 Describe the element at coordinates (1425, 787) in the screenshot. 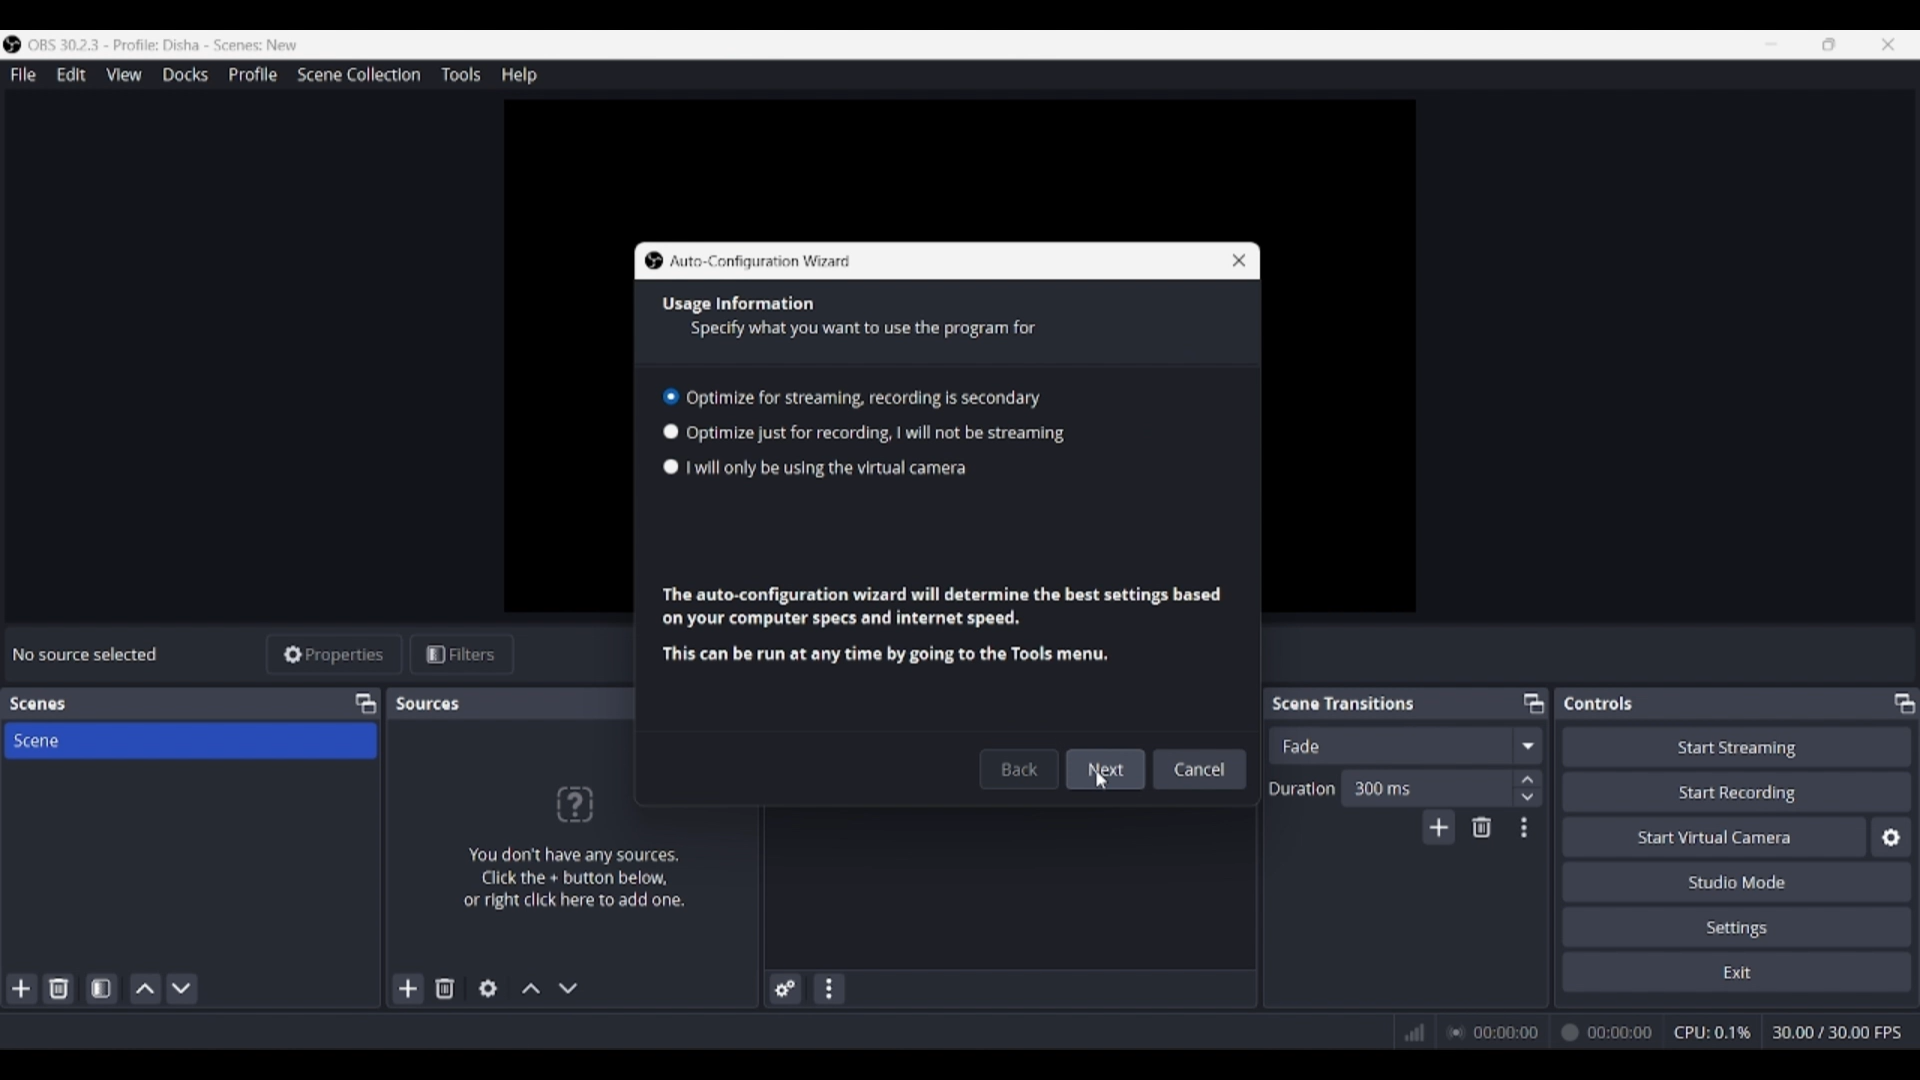

I see `Input duration` at that location.